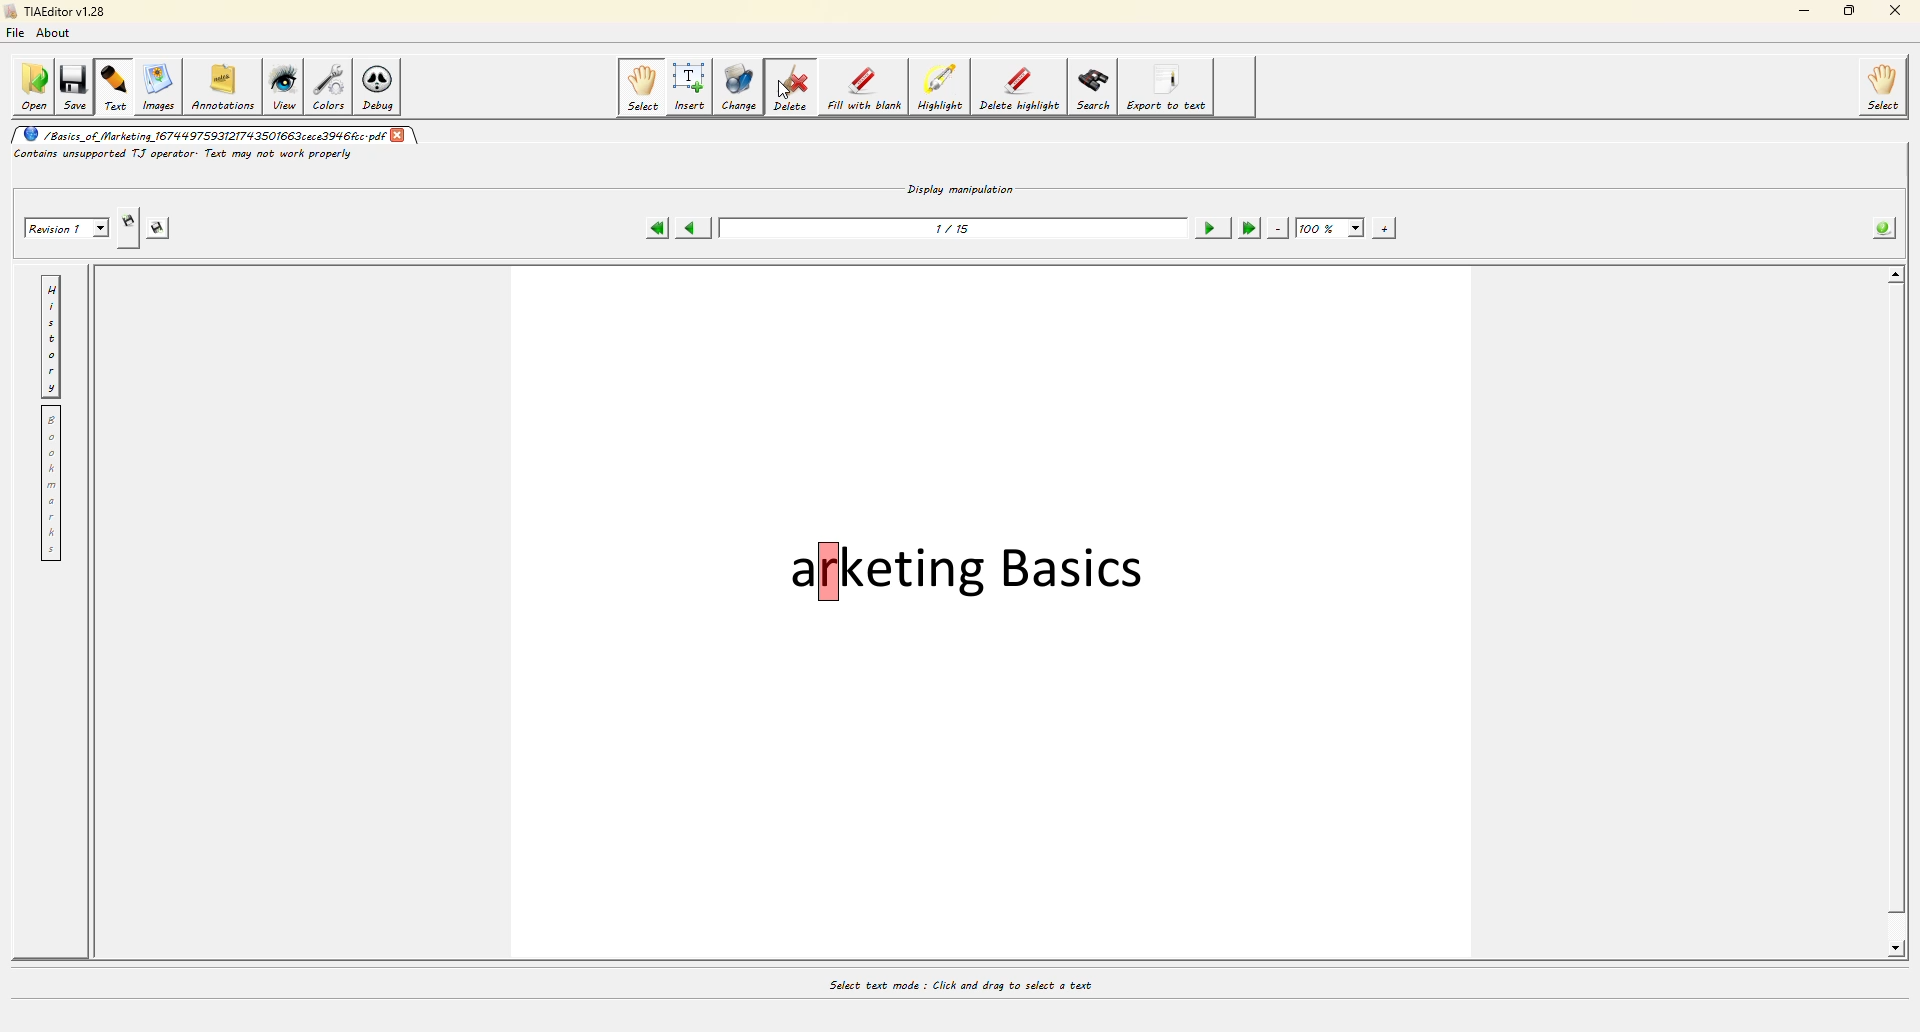 This screenshot has width=1920, height=1032. Describe the element at coordinates (1890, 13) in the screenshot. I see `close` at that location.